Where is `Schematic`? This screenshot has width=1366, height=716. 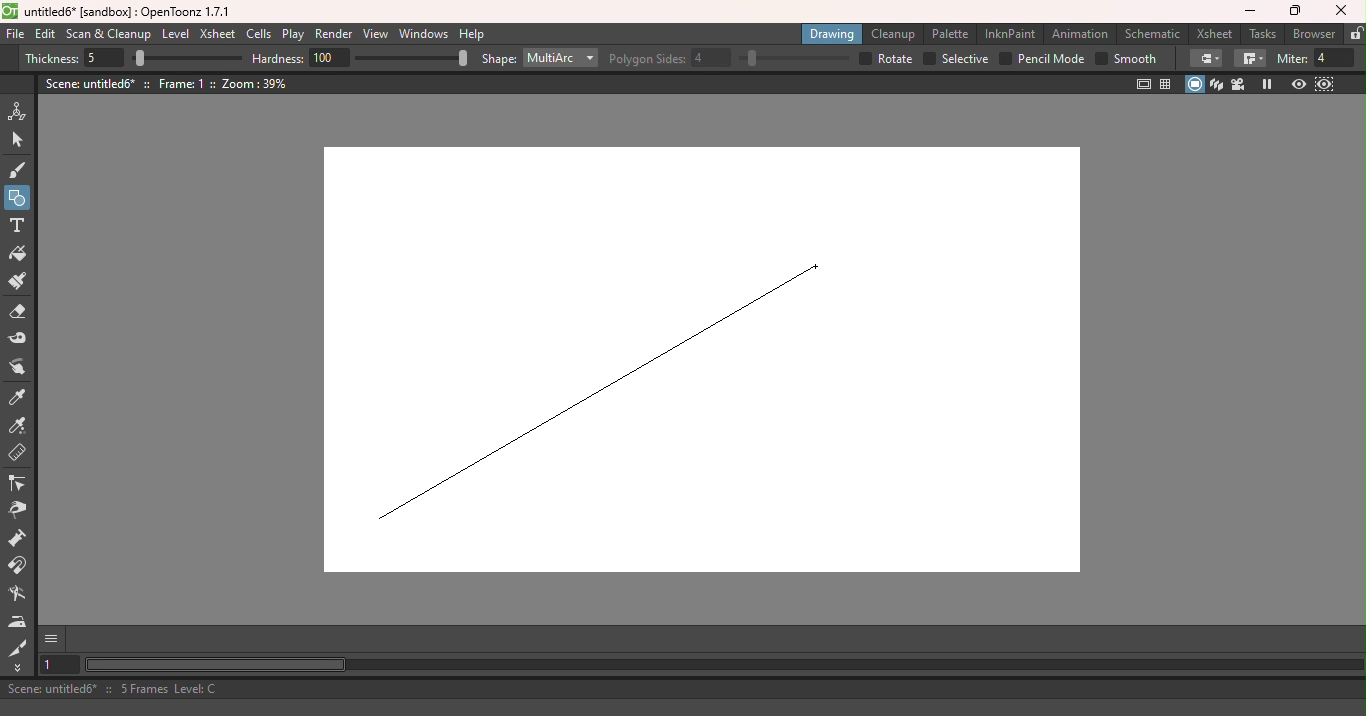
Schematic is located at coordinates (1152, 33).